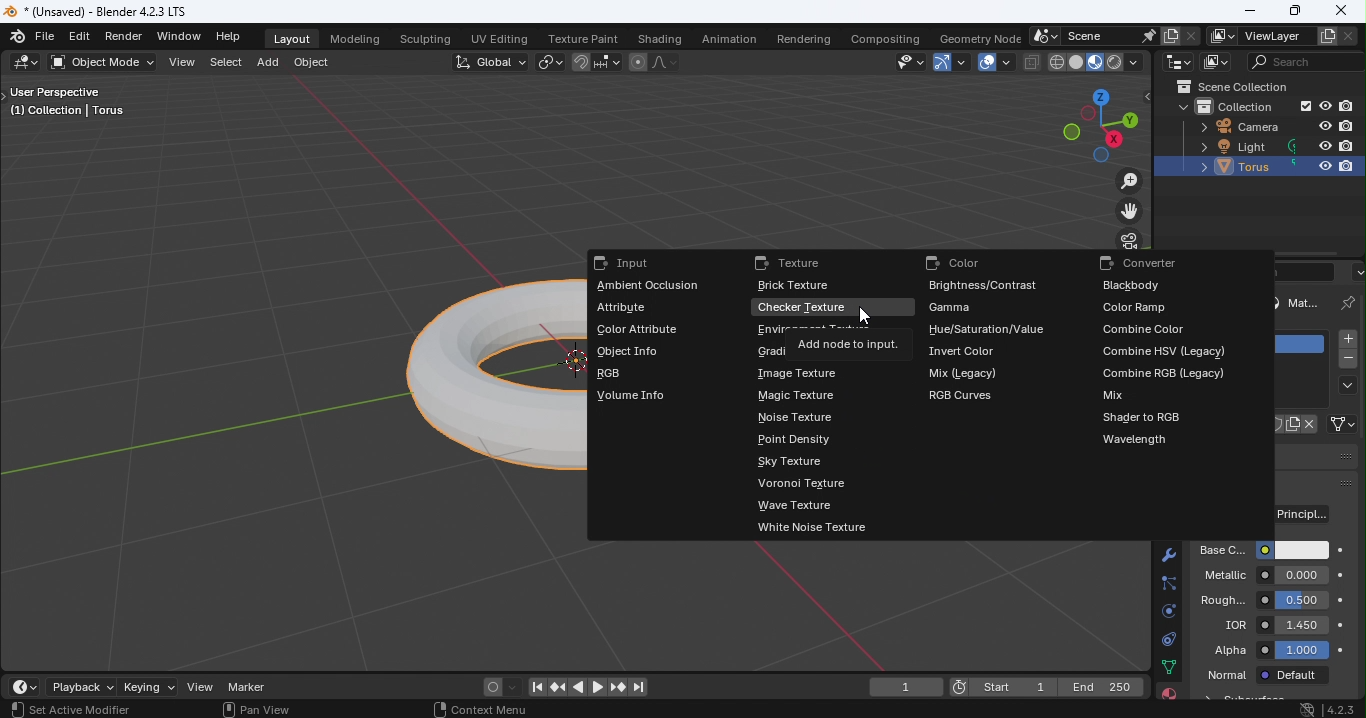 Image resolution: width=1366 pixels, height=718 pixels. Describe the element at coordinates (979, 36) in the screenshot. I see `Geometry node` at that location.